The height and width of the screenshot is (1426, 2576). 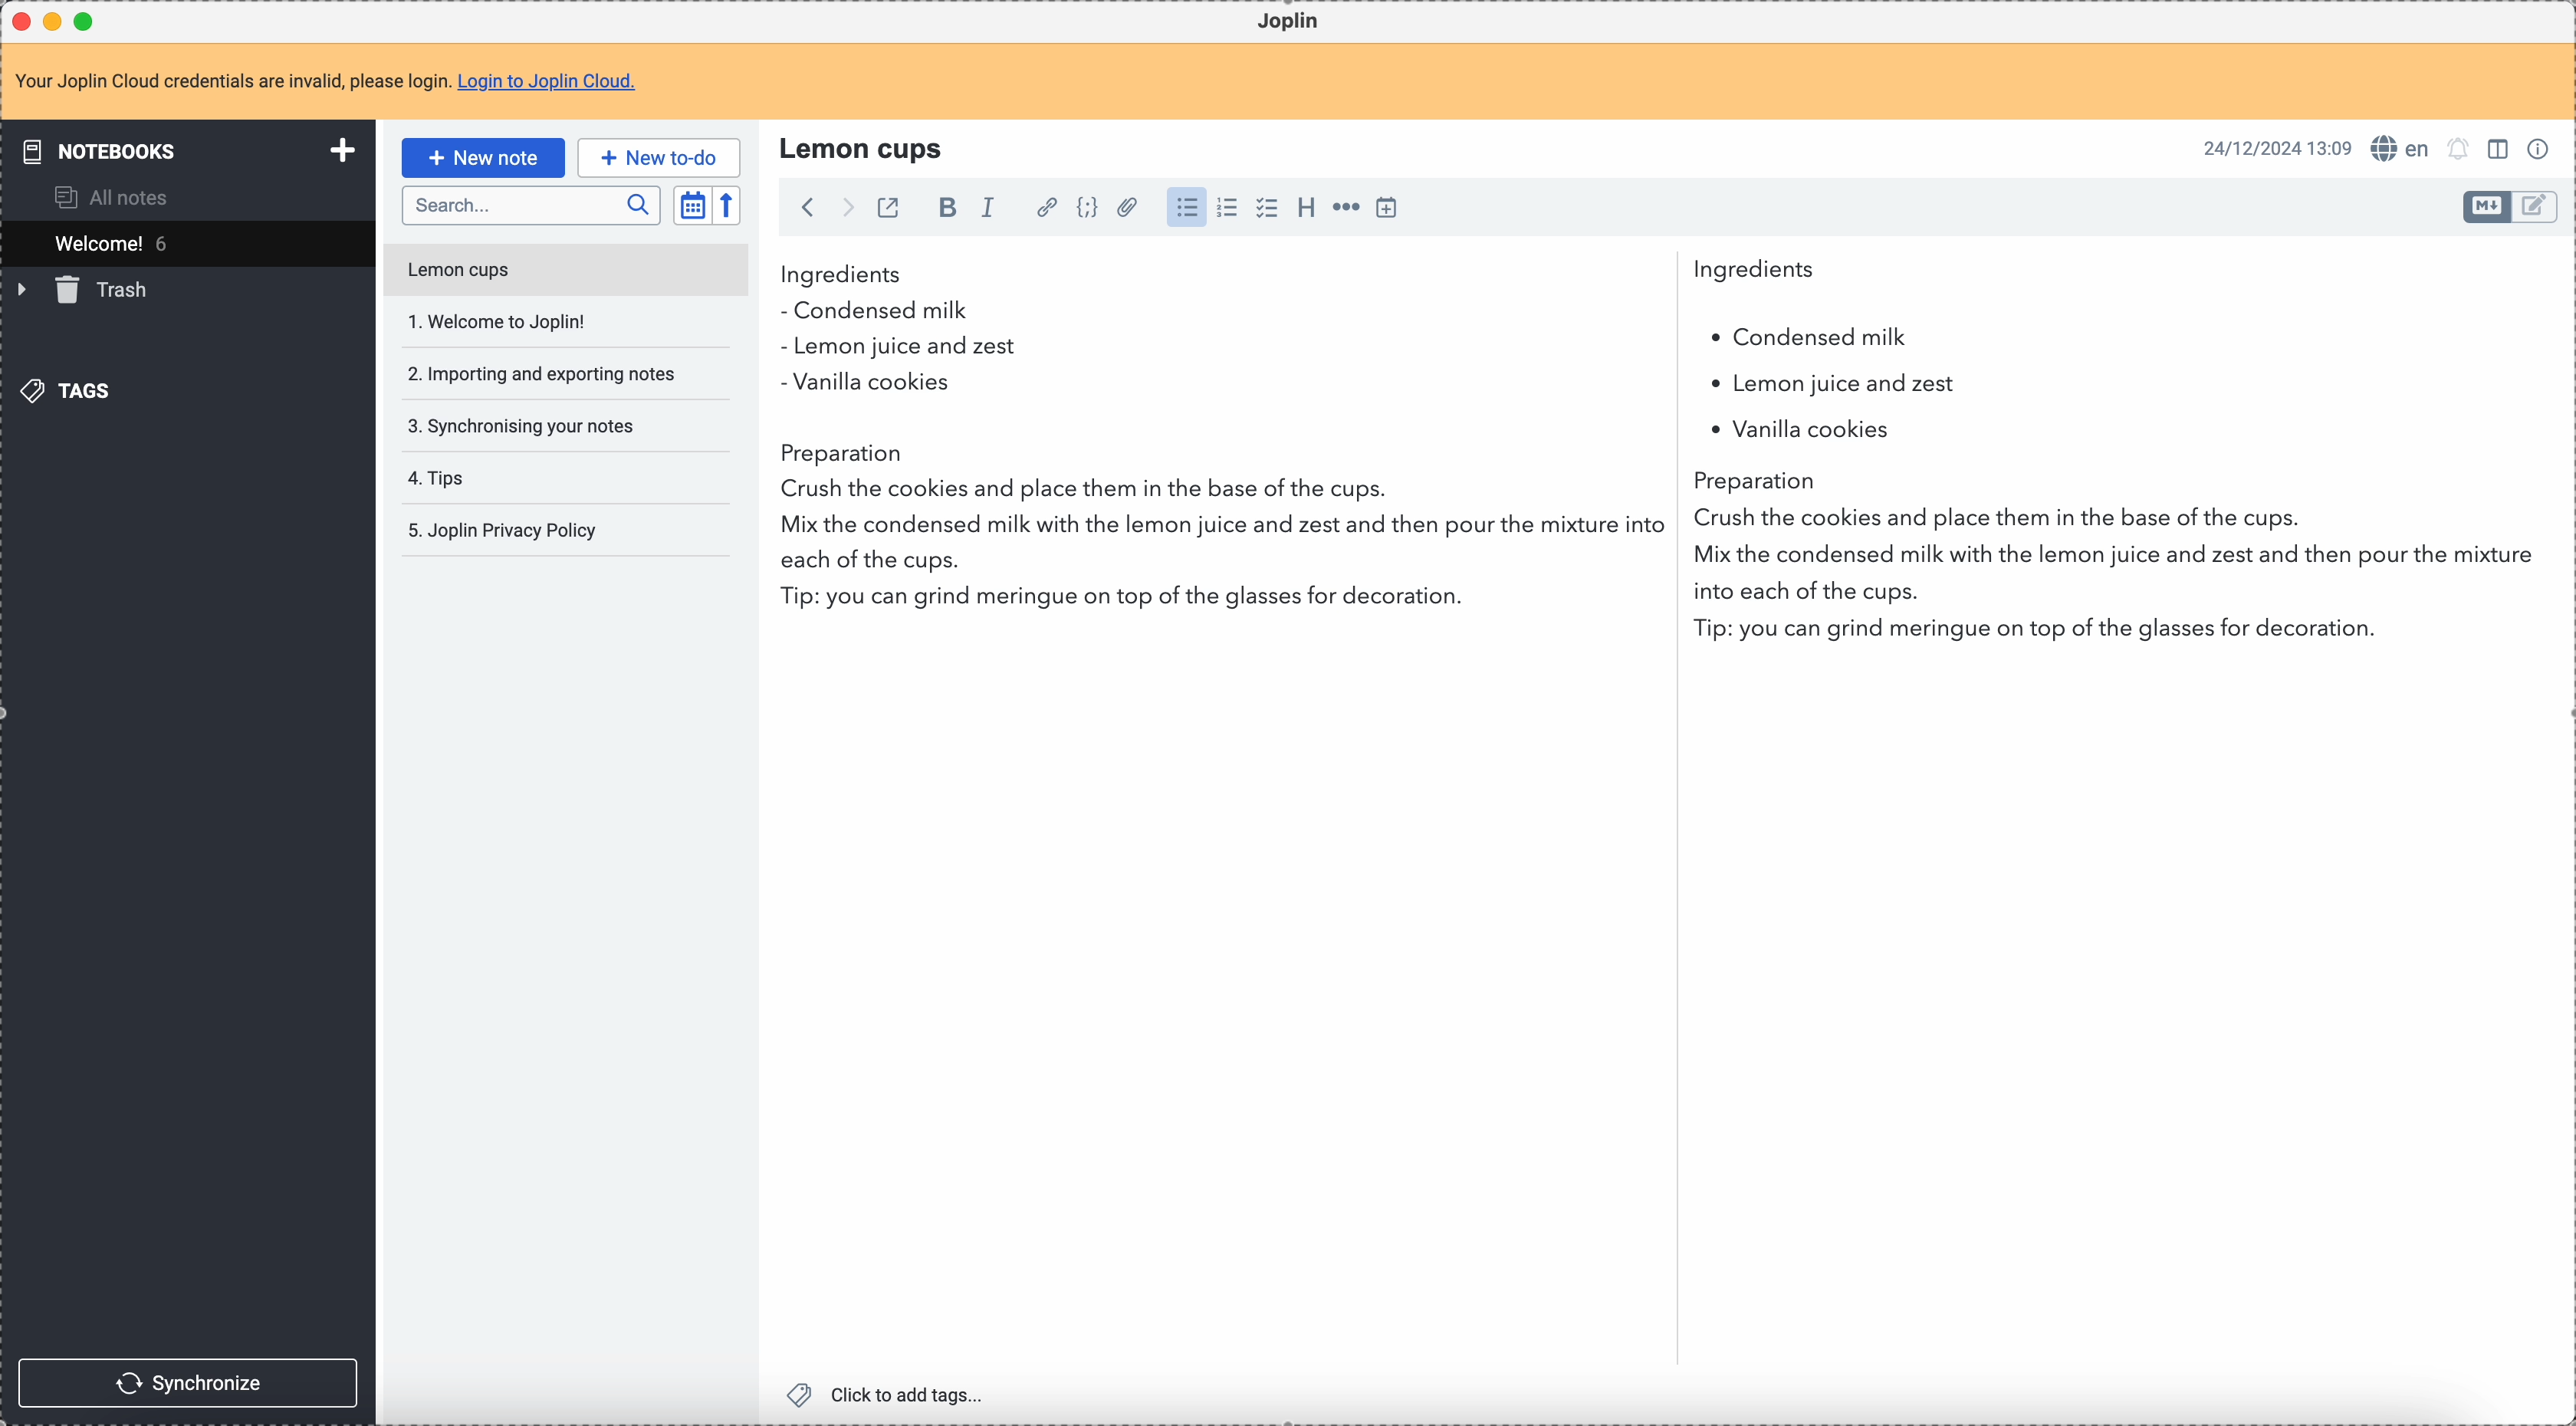 What do you see at coordinates (1298, 275) in the screenshot?
I see `ingredients` at bounding box center [1298, 275].